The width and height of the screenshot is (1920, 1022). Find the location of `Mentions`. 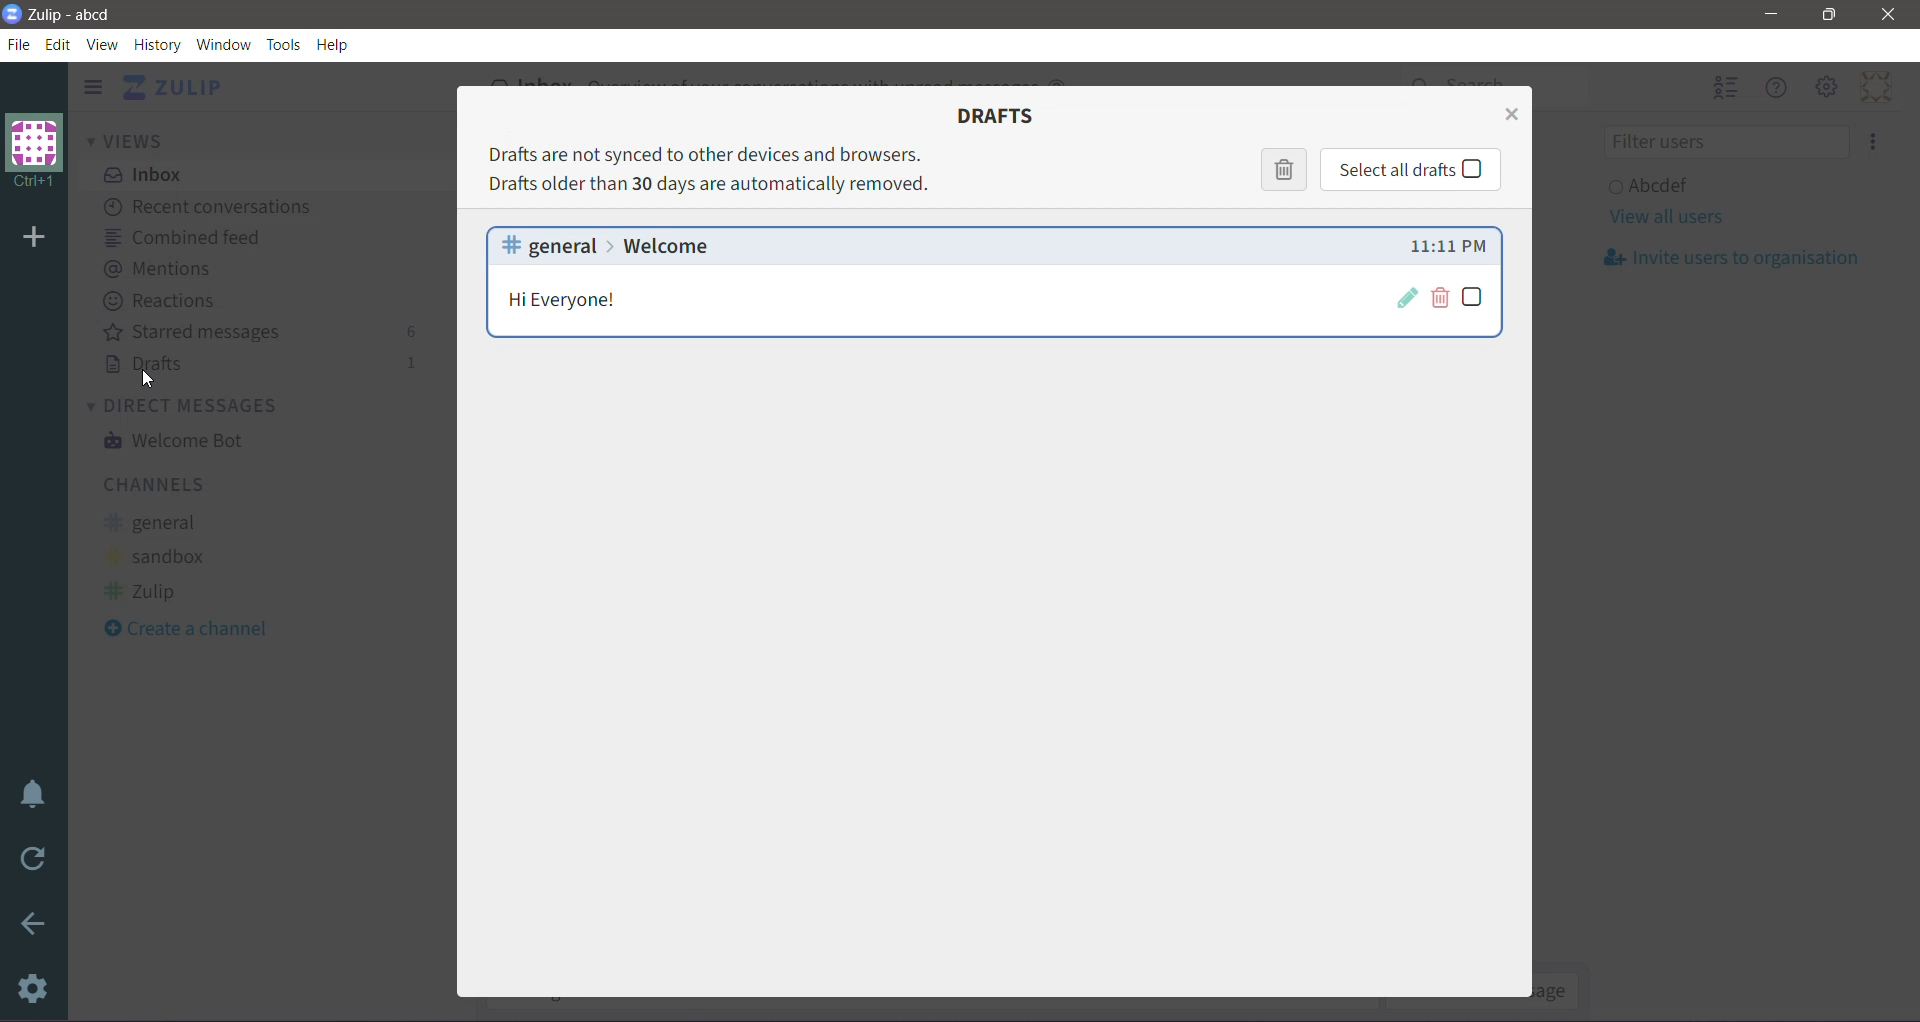

Mentions is located at coordinates (158, 267).